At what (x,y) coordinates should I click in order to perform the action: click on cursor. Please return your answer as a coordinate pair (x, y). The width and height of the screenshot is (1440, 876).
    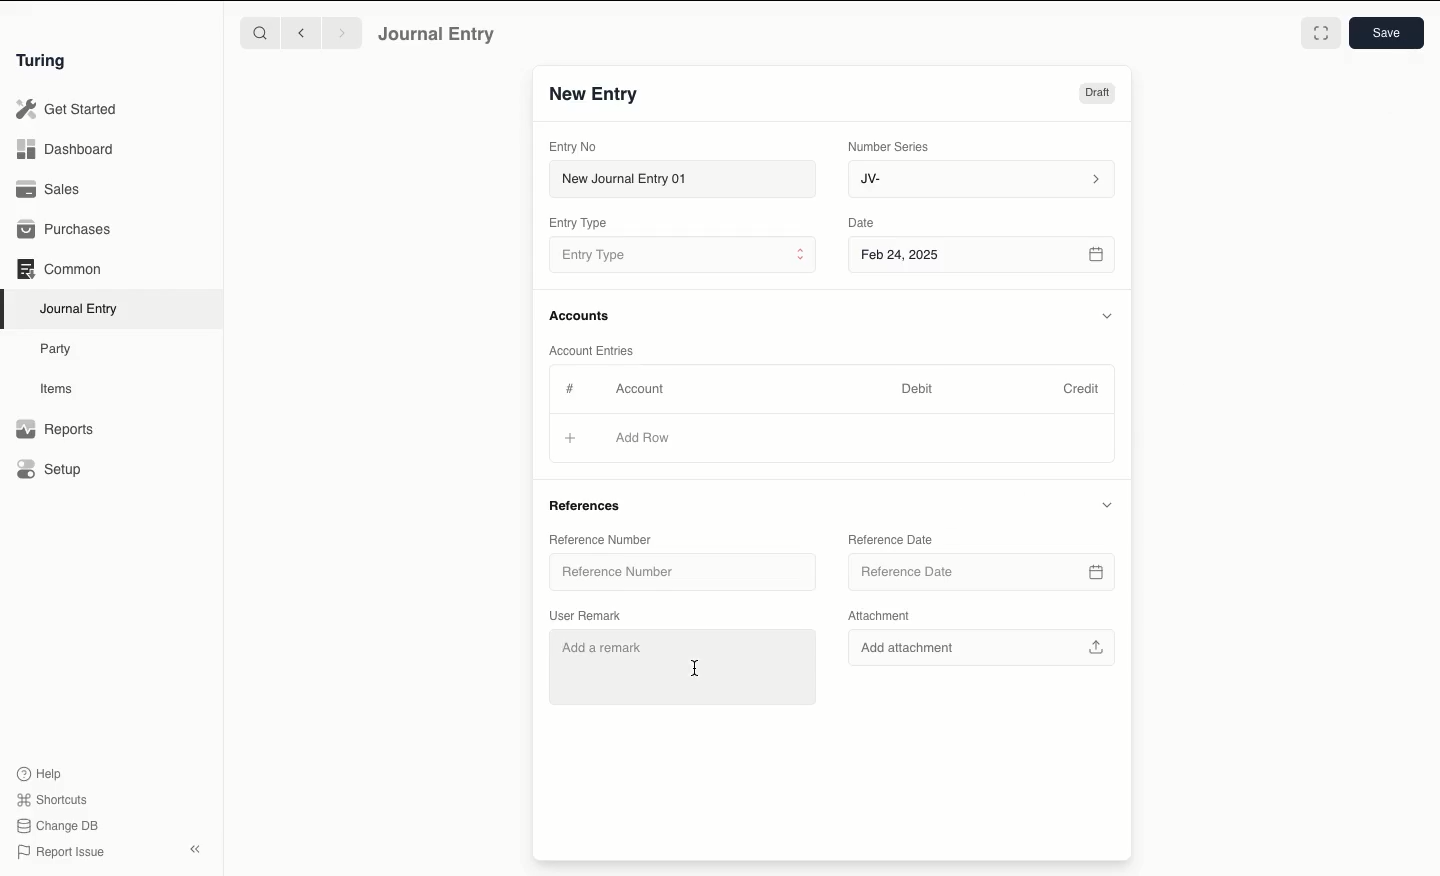
    Looking at the image, I should click on (693, 669).